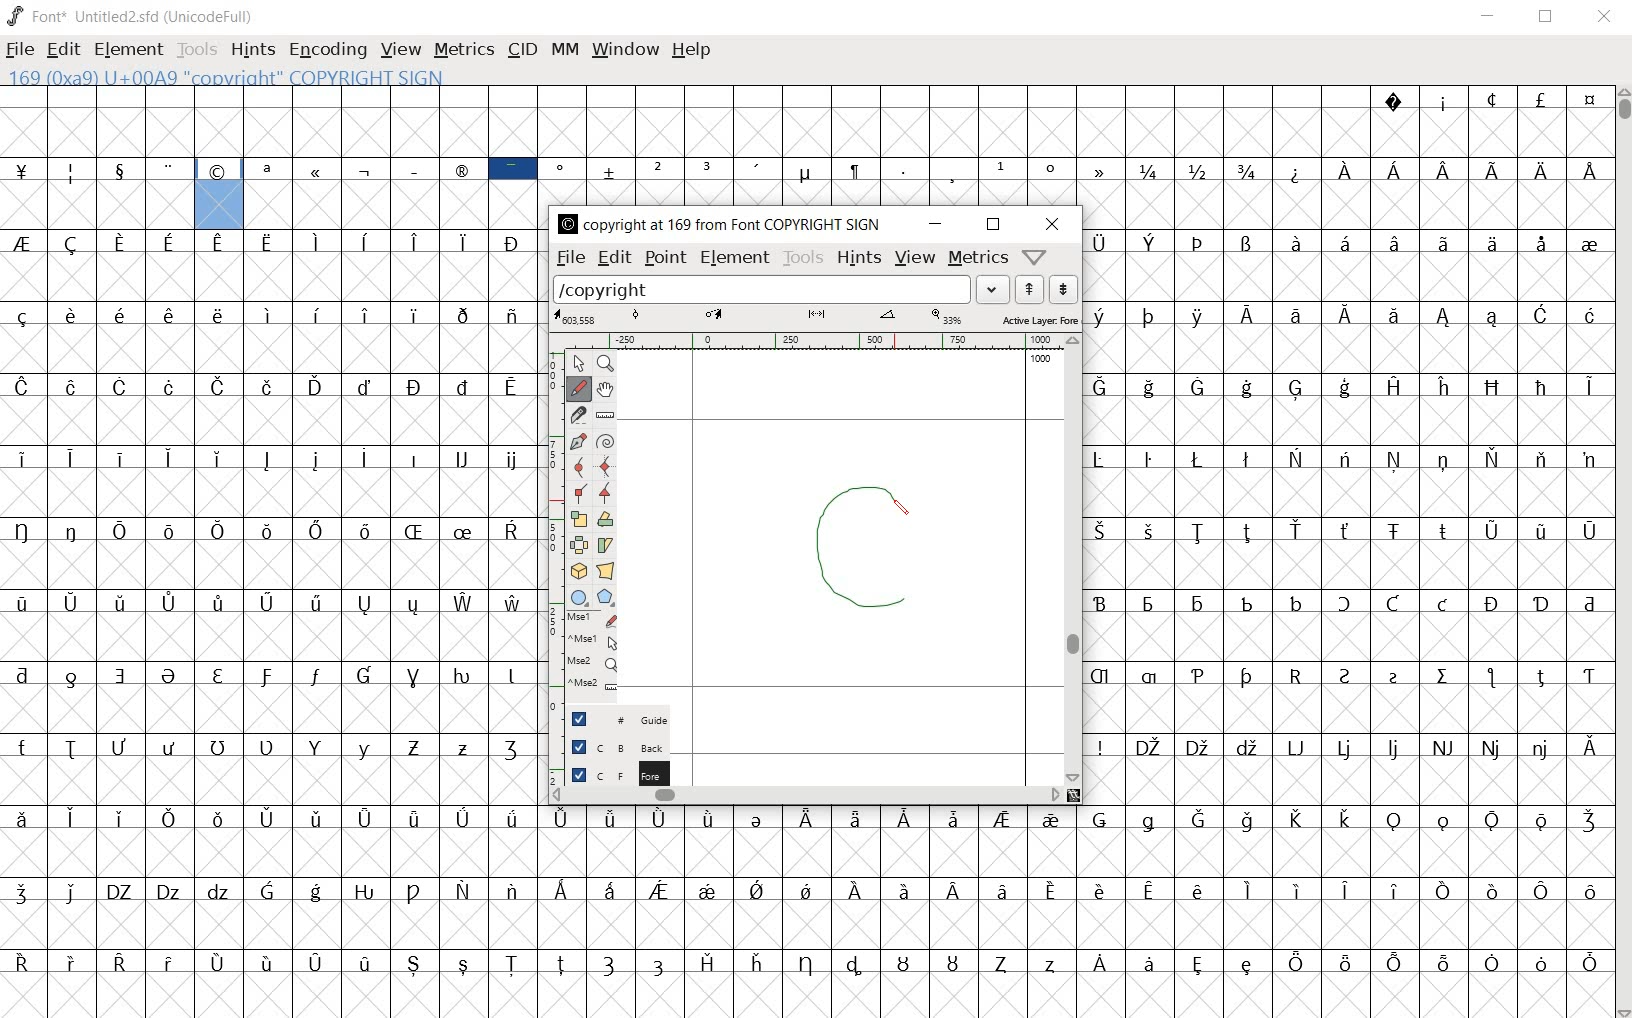 Image resolution: width=1632 pixels, height=1018 pixels. Describe the element at coordinates (608, 774) in the screenshot. I see `foreground layer` at that location.